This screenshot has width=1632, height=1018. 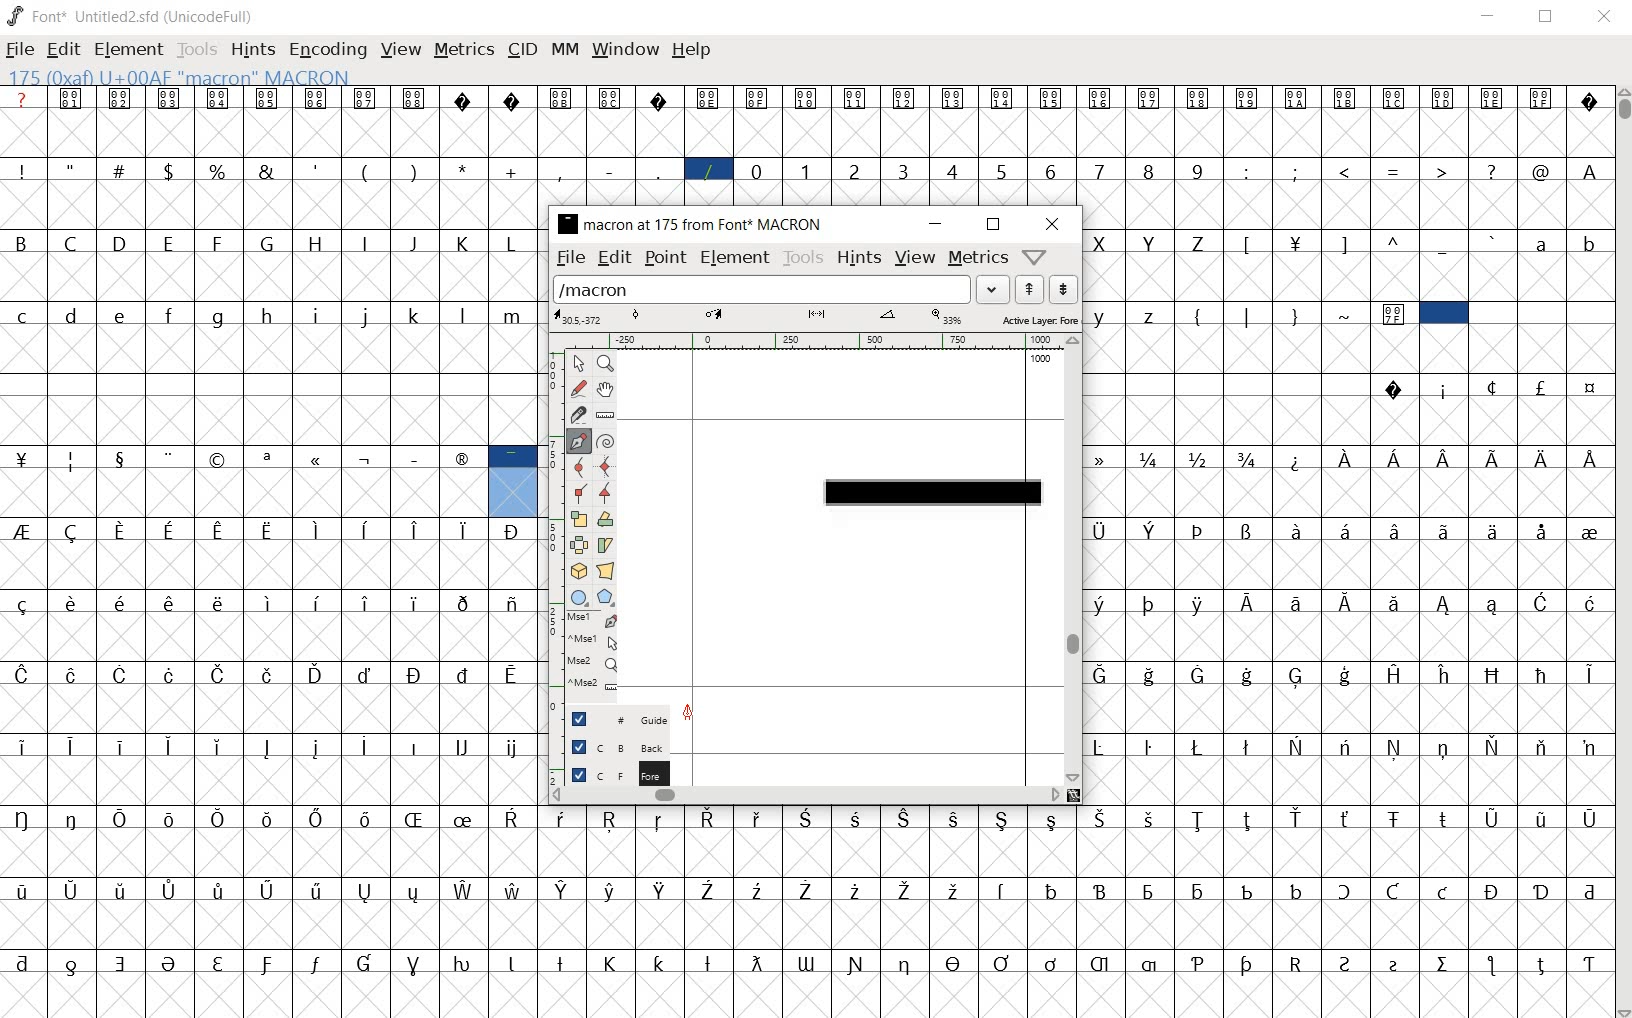 What do you see at coordinates (1201, 675) in the screenshot?
I see `Symbol` at bounding box center [1201, 675].